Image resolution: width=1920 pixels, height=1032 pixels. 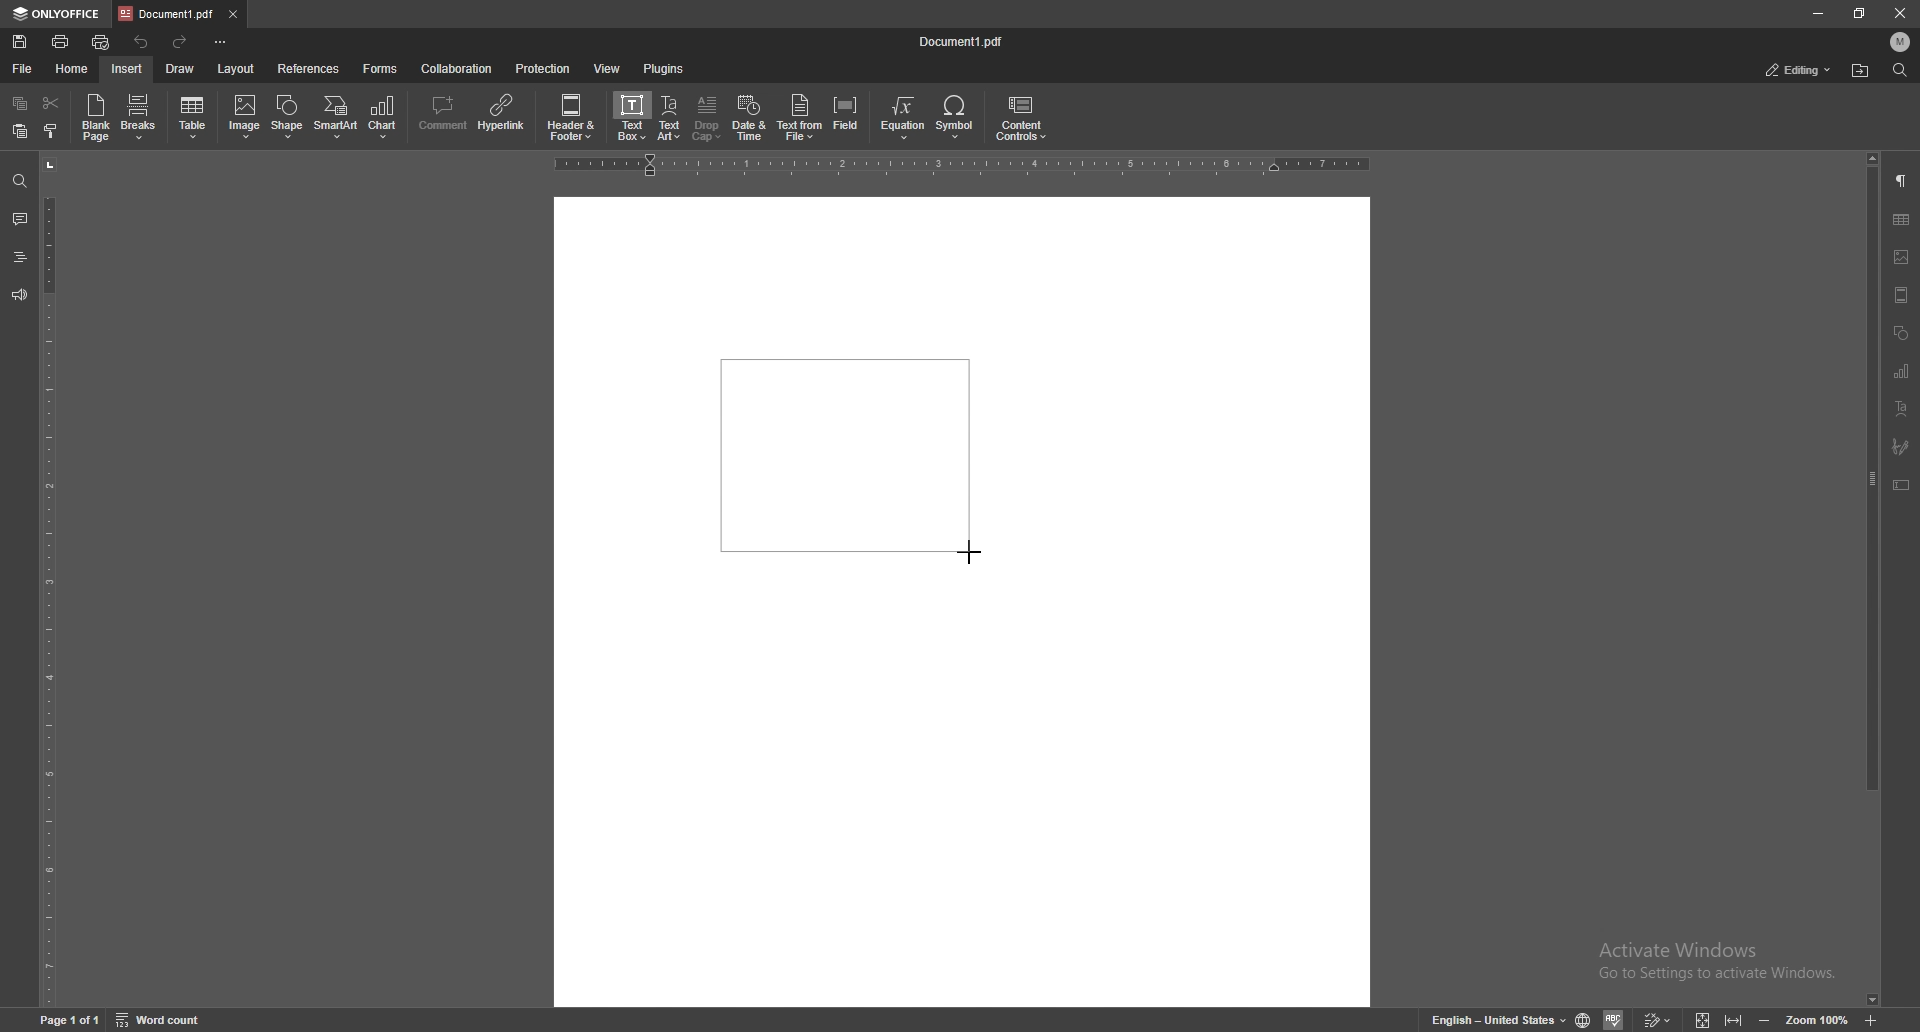 What do you see at coordinates (288, 117) in the screenshot?
I see `shape` at bounding box center [288, 117].